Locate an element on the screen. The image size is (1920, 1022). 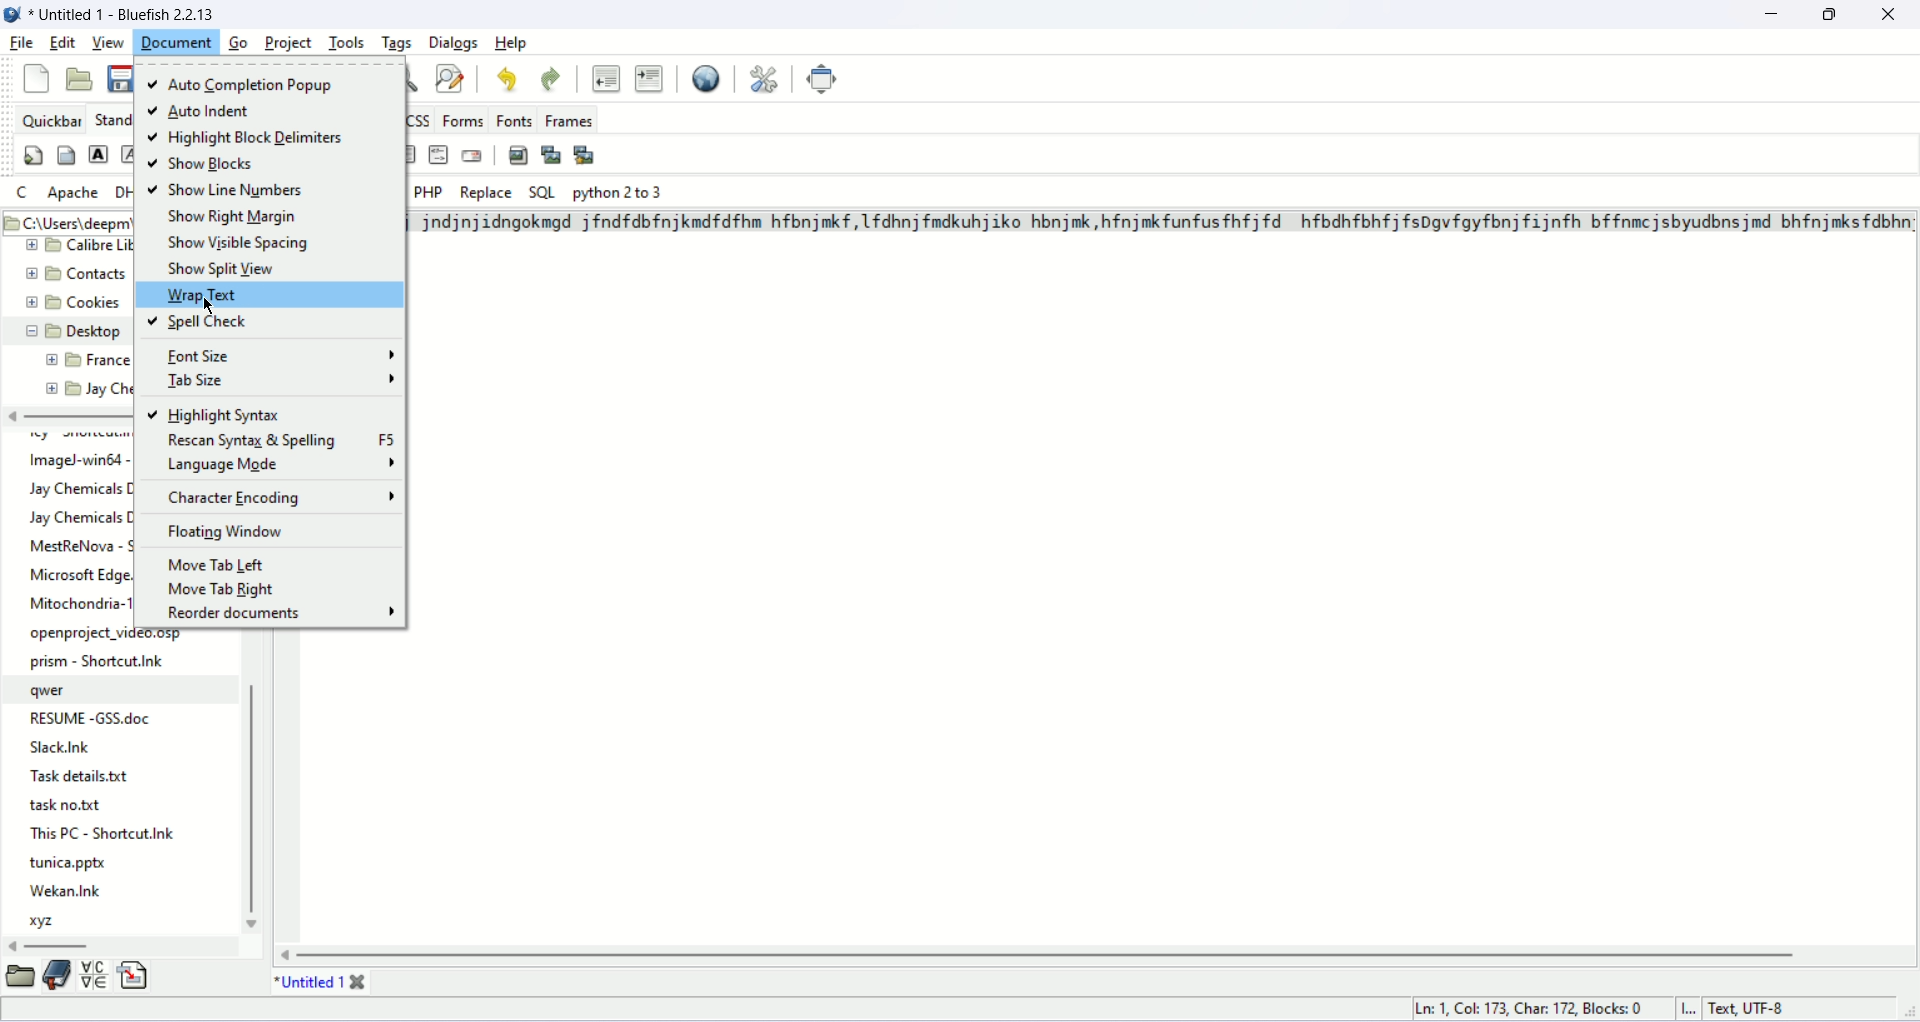
character encoding is located at coordinates (277, 500).